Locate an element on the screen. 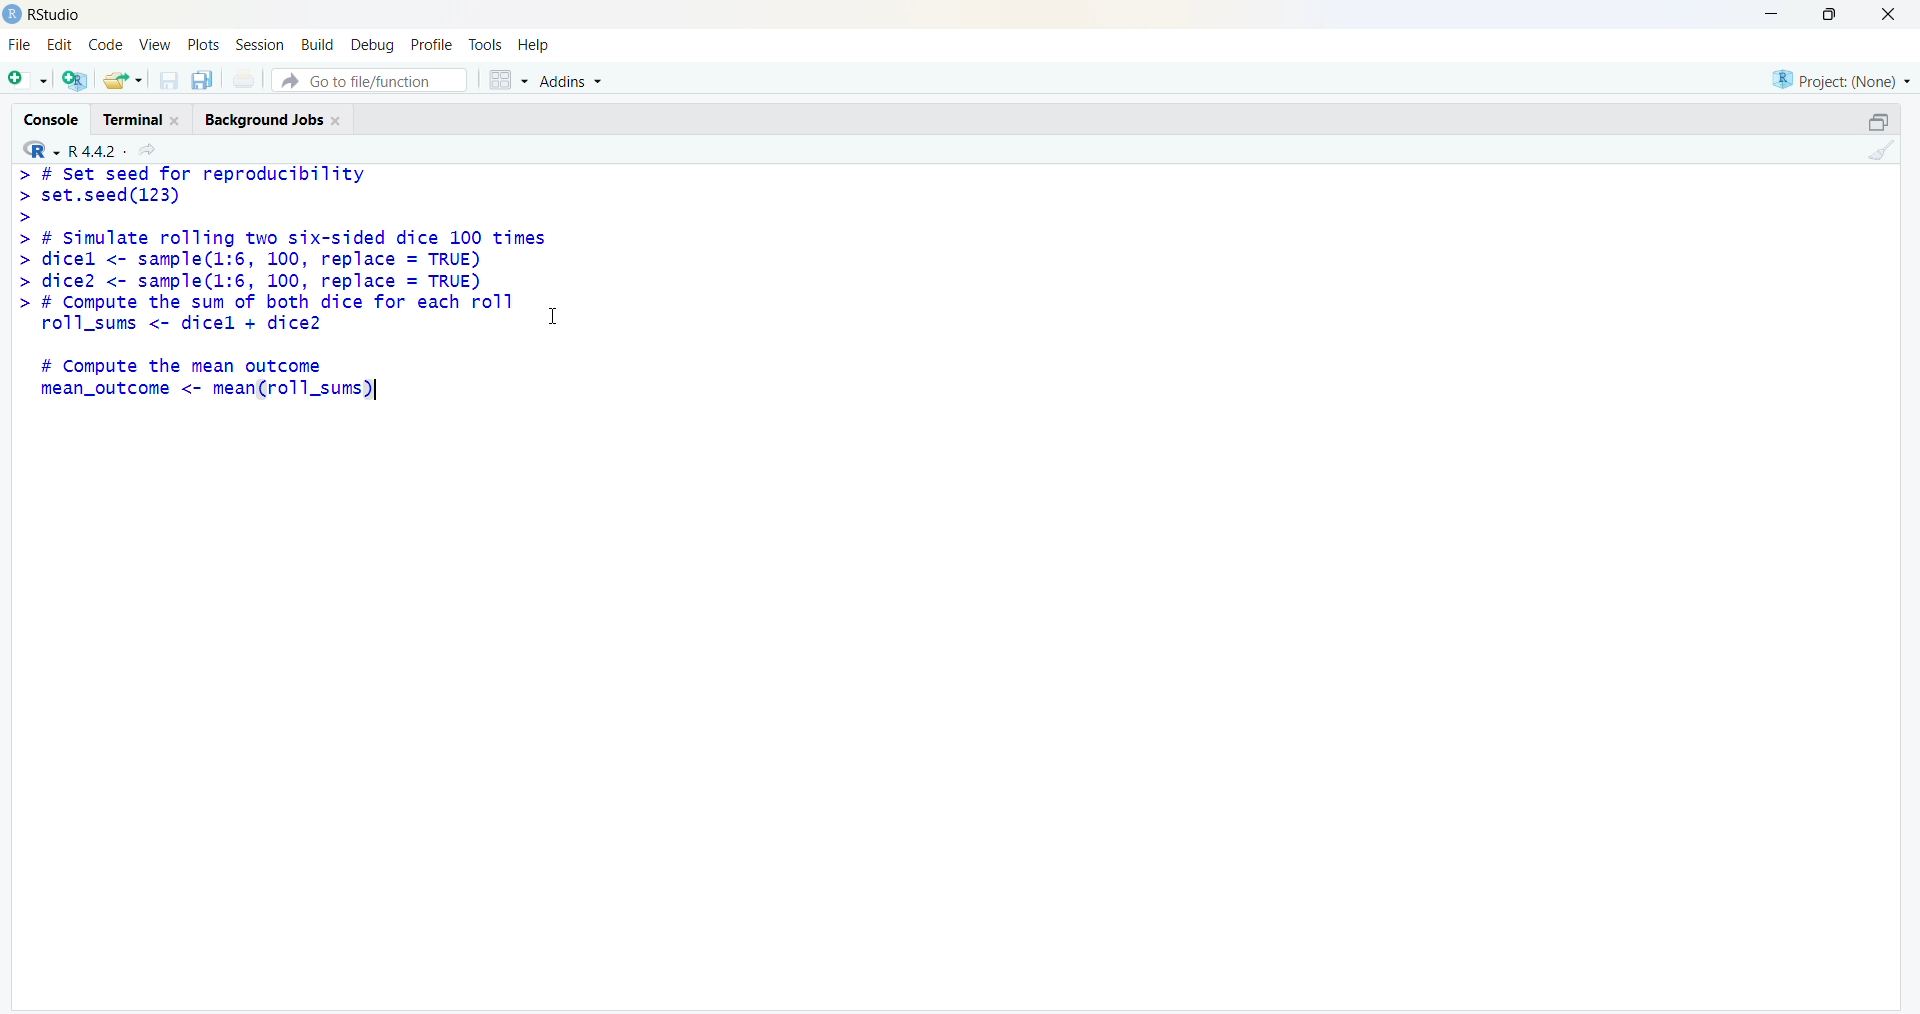 Image resolution: width=1920 pixels, height=1014 pixels. edit is located at coordinates (60, 44).